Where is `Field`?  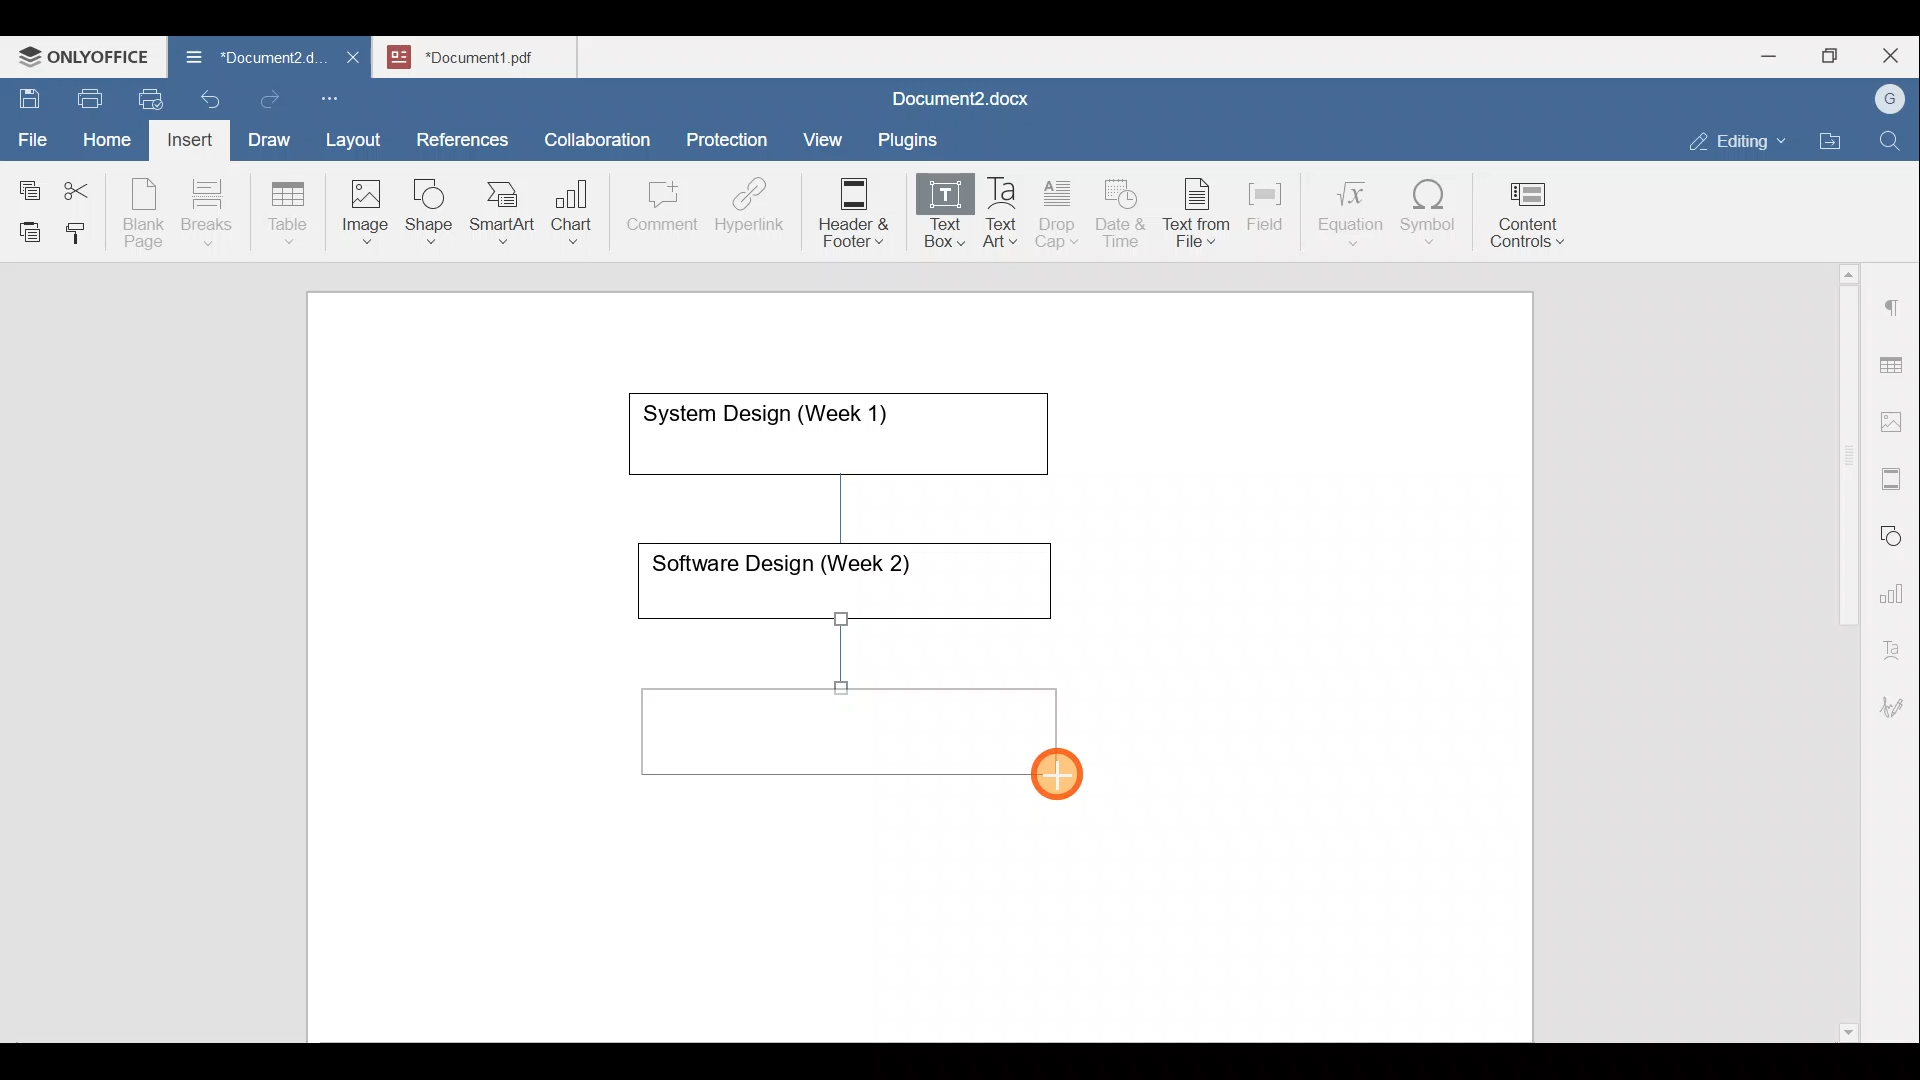 Field is located at coordinates (1265, 203).